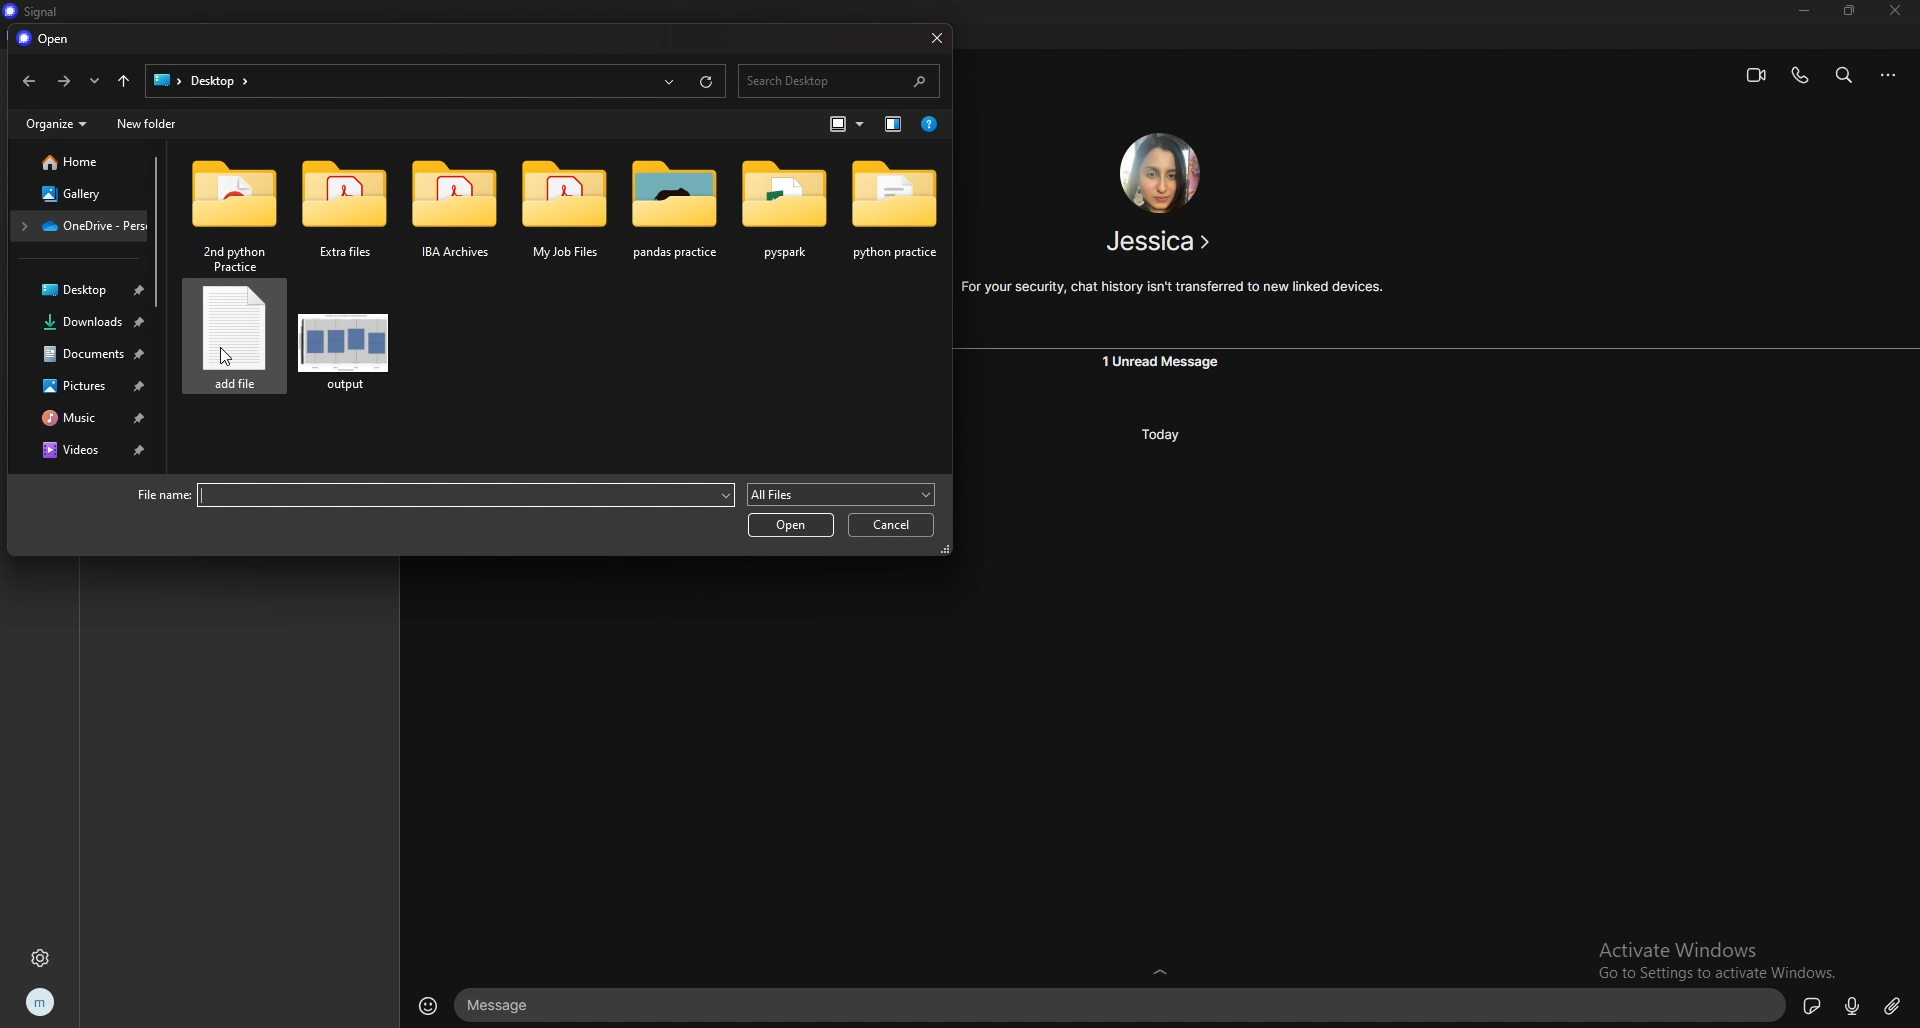 Image resolution: width=1920 pixels, height=1028 pixels. Describe the element at coordinates (789, 526) in the screenshot. I see `open` at that location.